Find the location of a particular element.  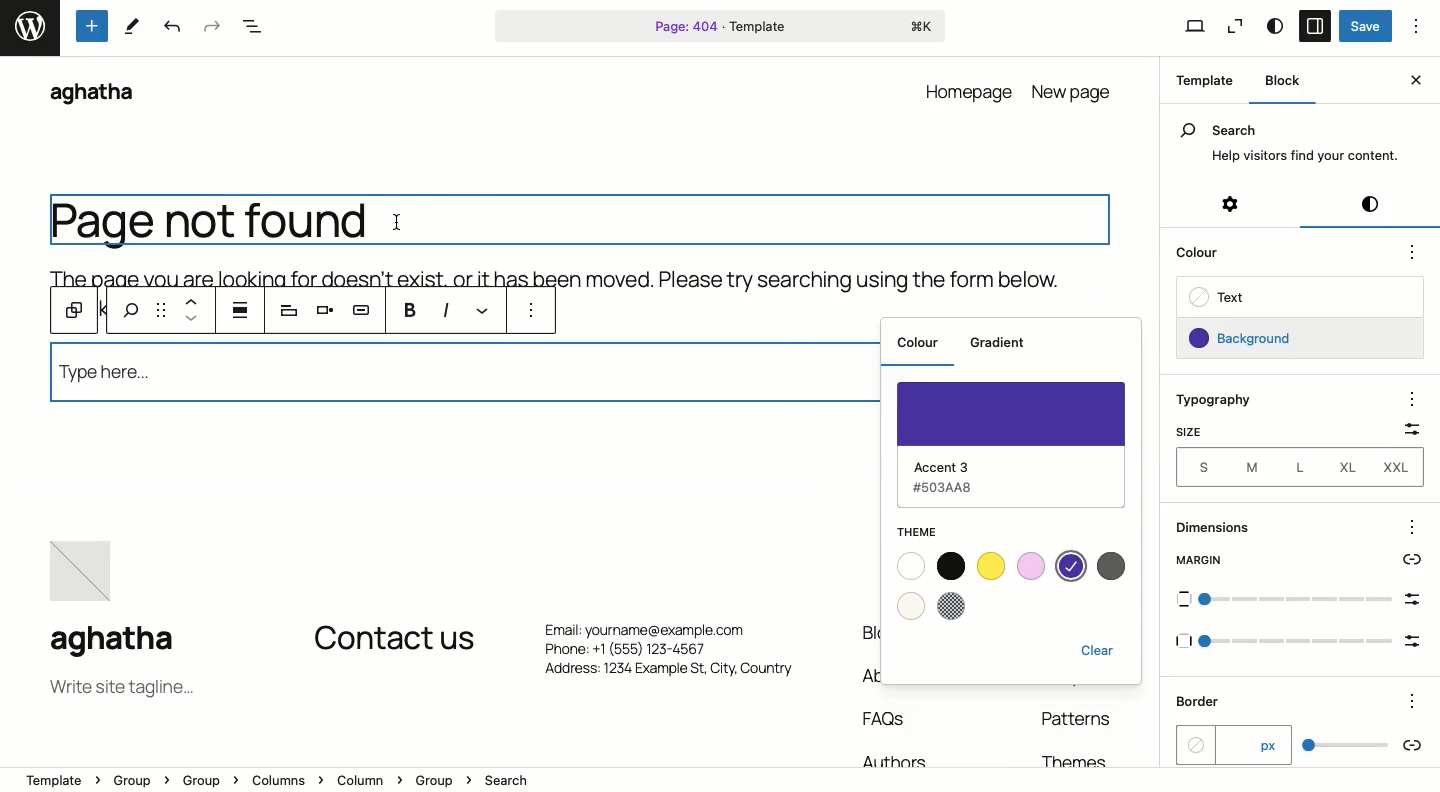

options is located at coordinates (1413, 399).